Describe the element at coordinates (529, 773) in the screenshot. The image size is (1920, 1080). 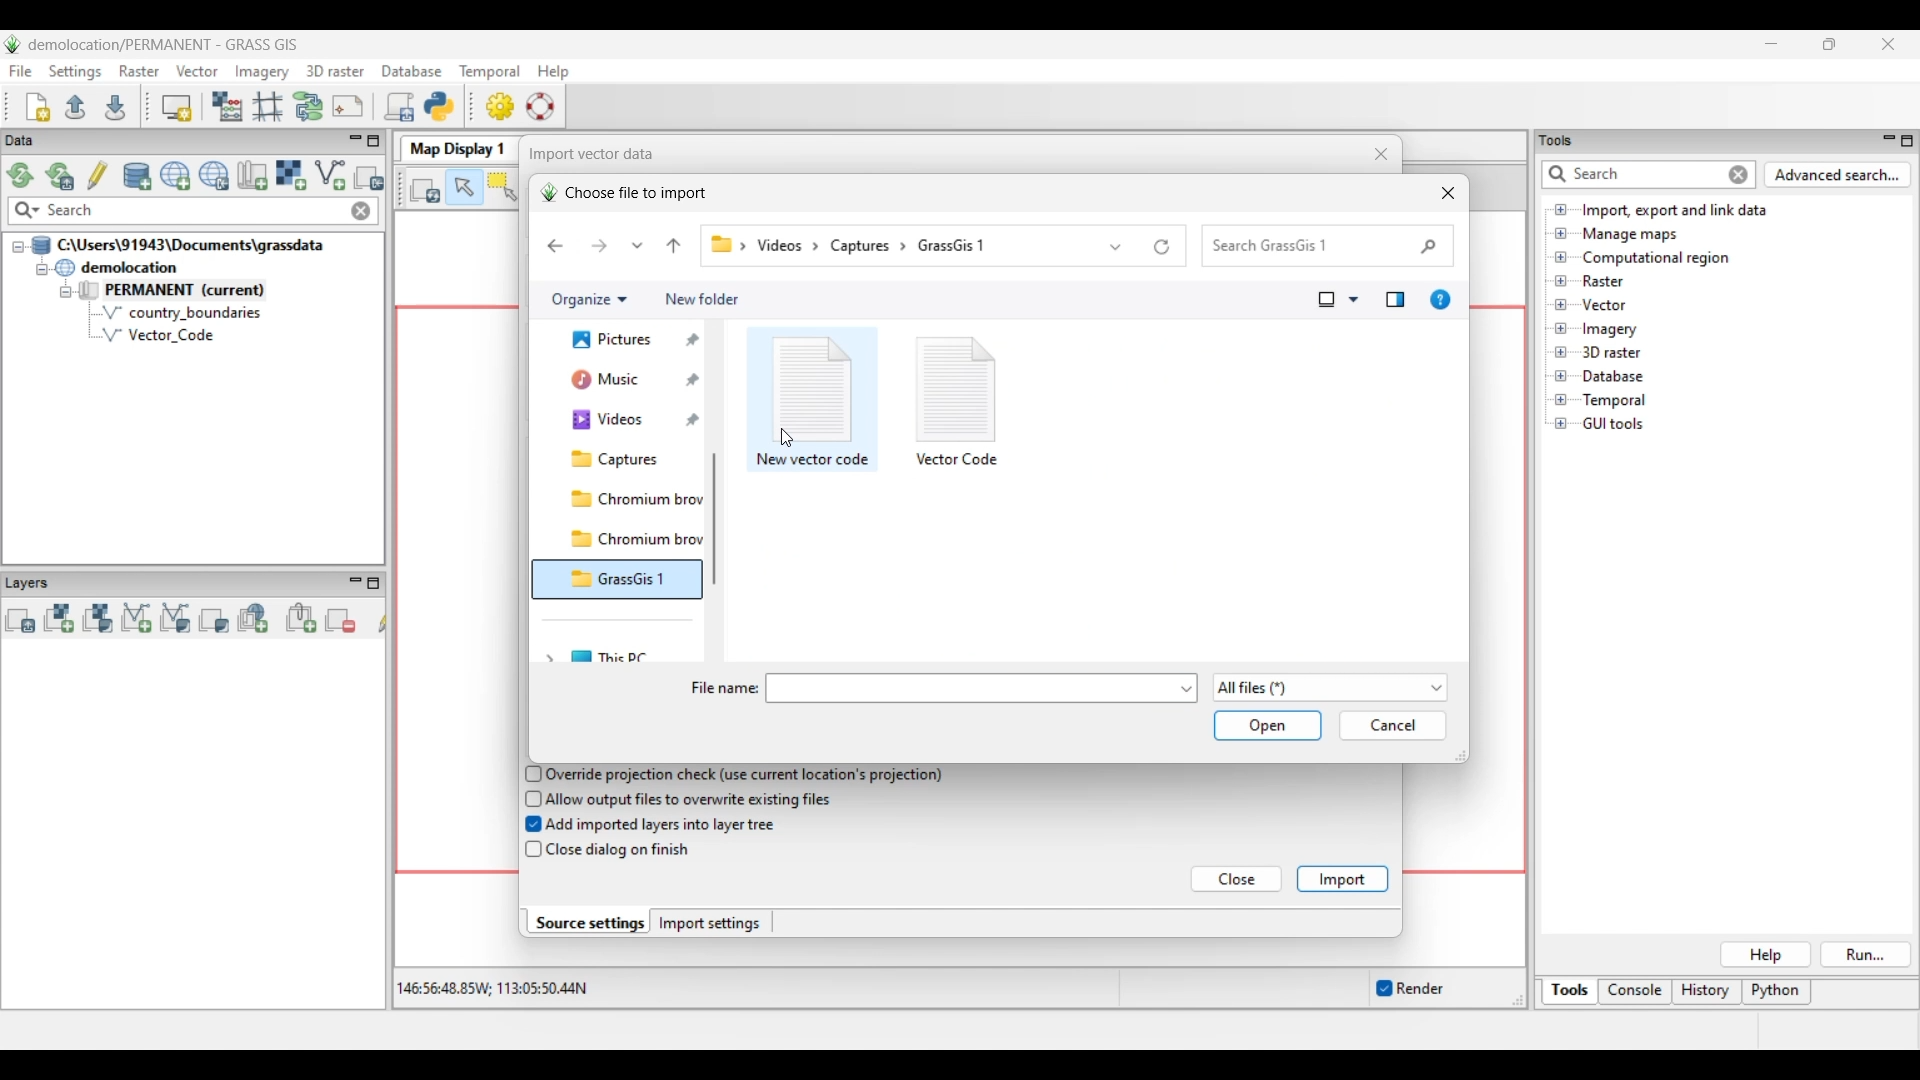
I see `checkbox` at that location.